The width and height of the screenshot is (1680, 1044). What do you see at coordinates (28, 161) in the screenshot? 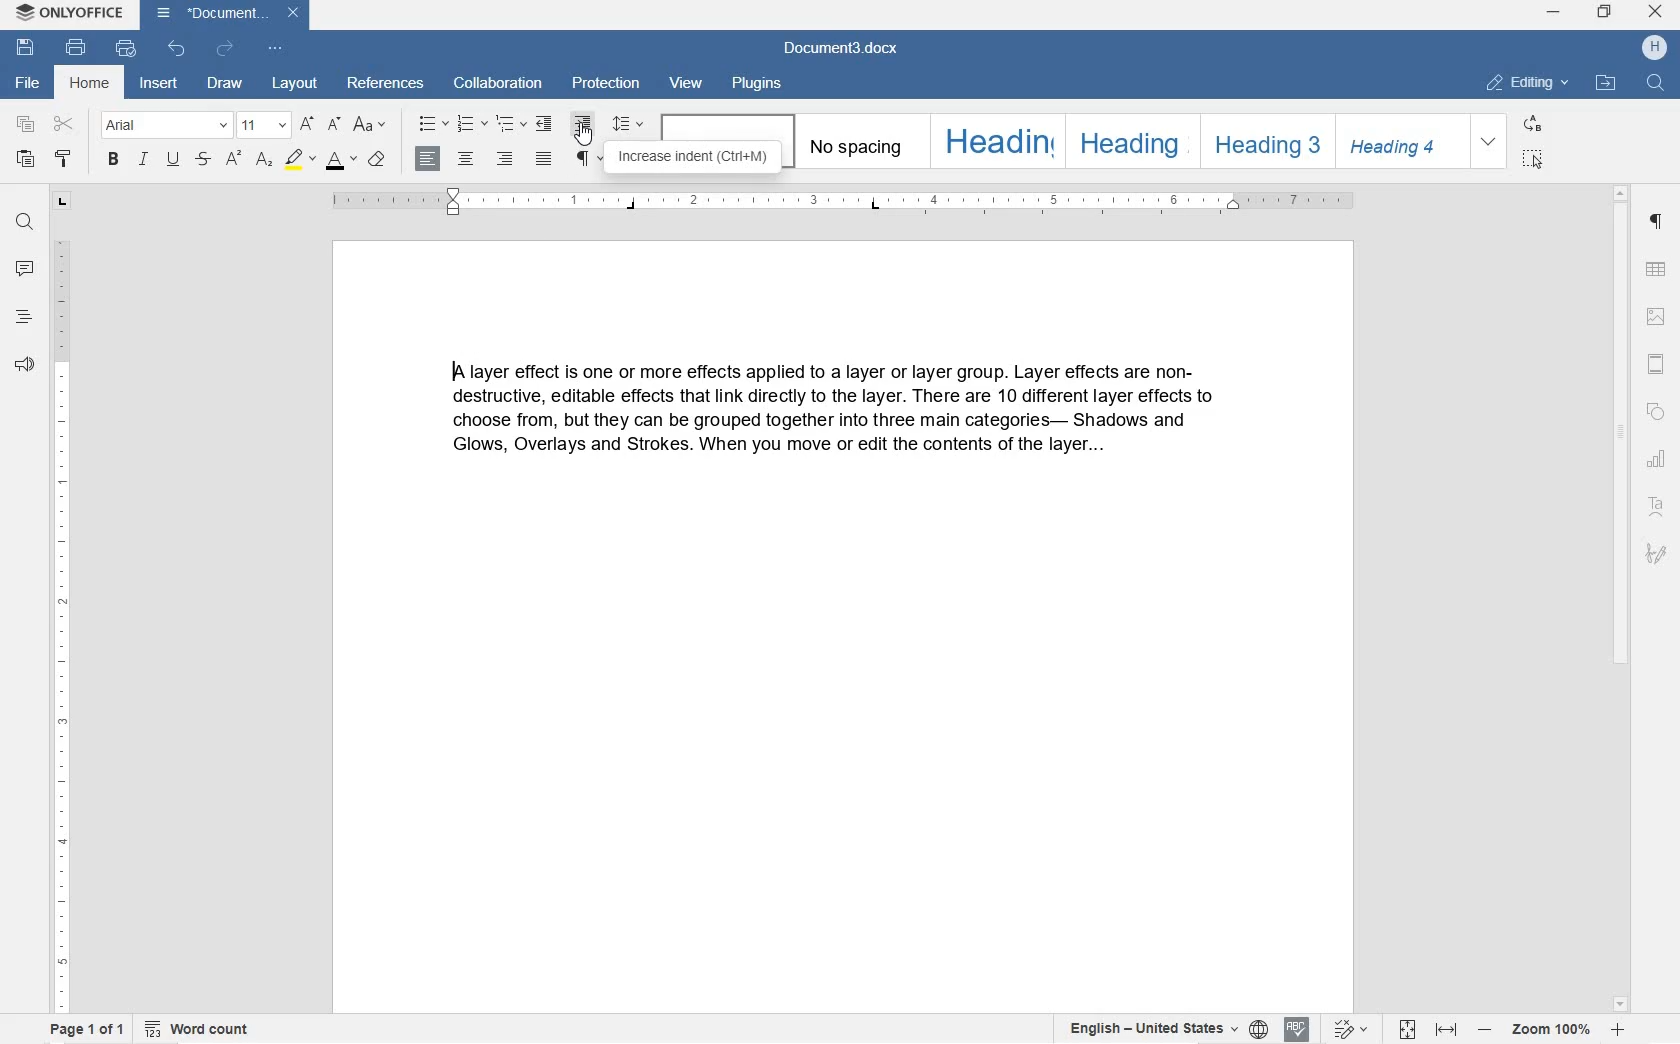
I see `PASTE` at bounding box center [28, 161].